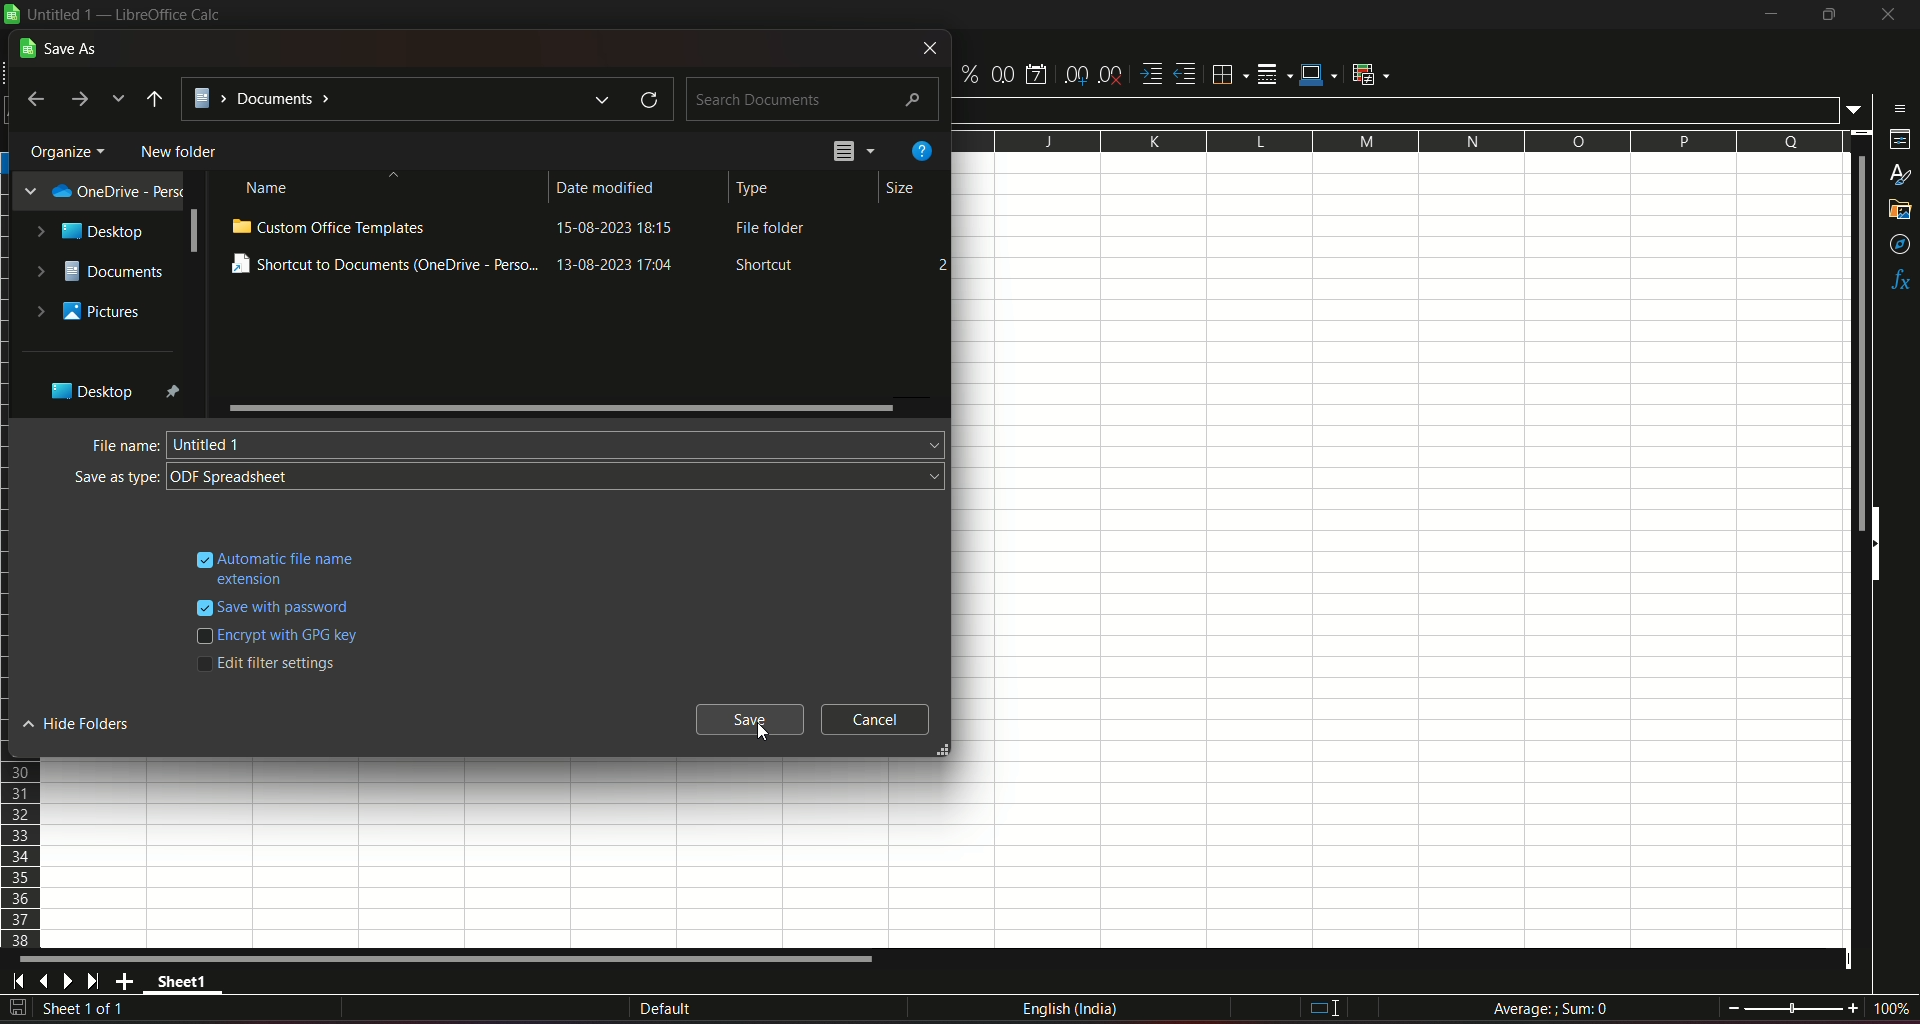 Image resolution: width=1920 pixels, height=1024 pixels. Describe the element at coordinates (18, 1008) in the screenshot. I see `save` at that location.